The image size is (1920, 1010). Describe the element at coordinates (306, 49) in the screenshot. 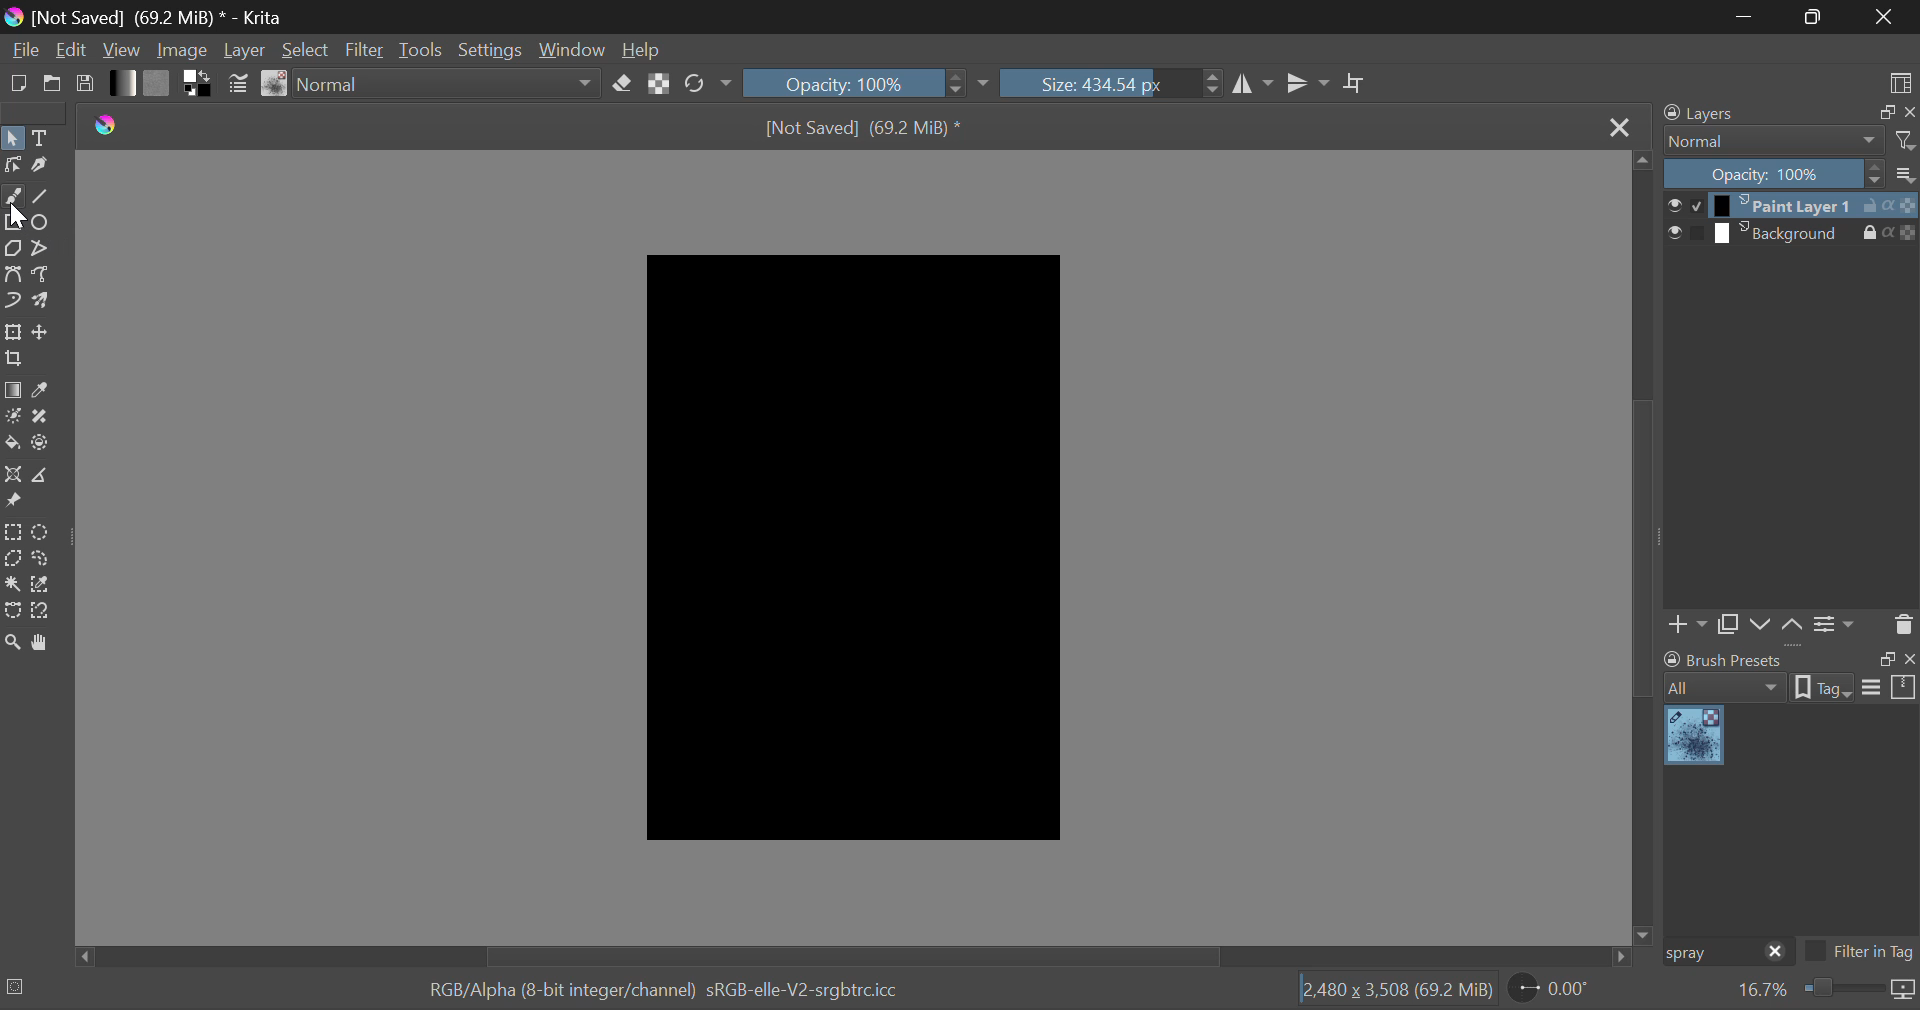

I see `Select` at that location.